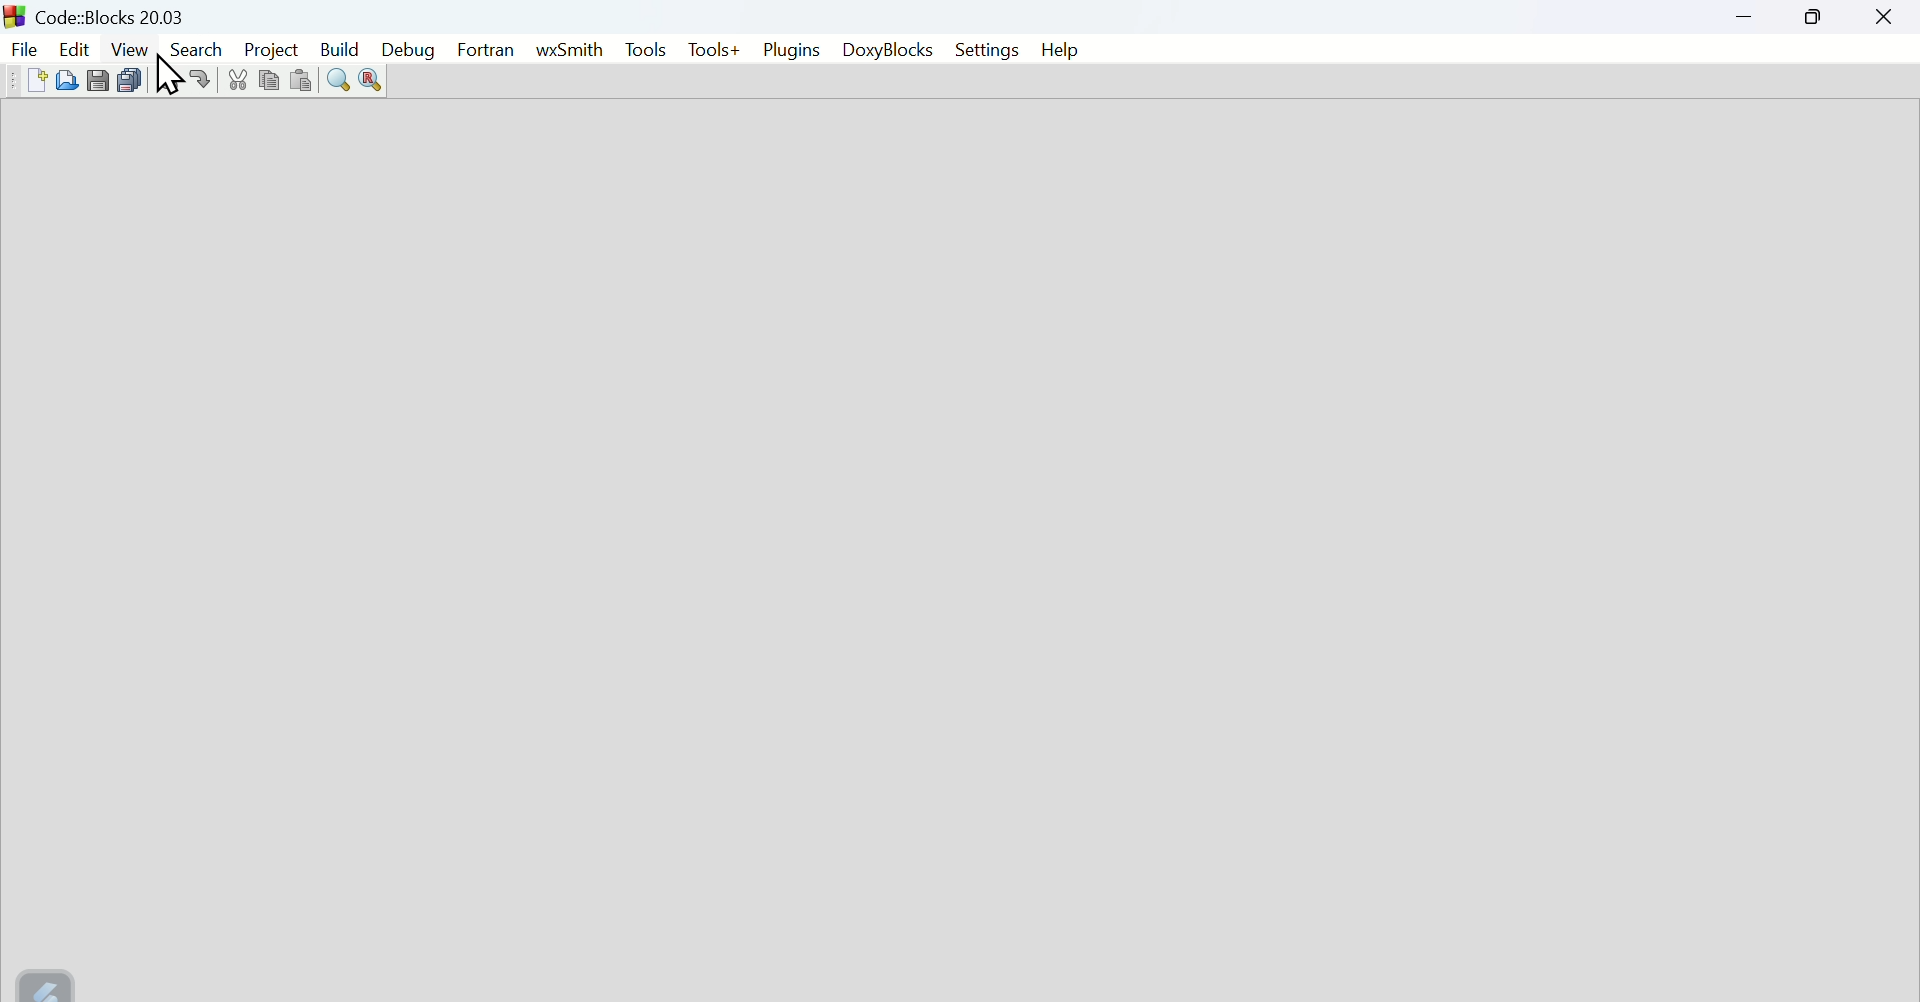 Image resolution: width=1920 pixels, height=1002 pixels. Describe the element at coordinates (987, 49) in the screenshot. I see `Settings` at that location.